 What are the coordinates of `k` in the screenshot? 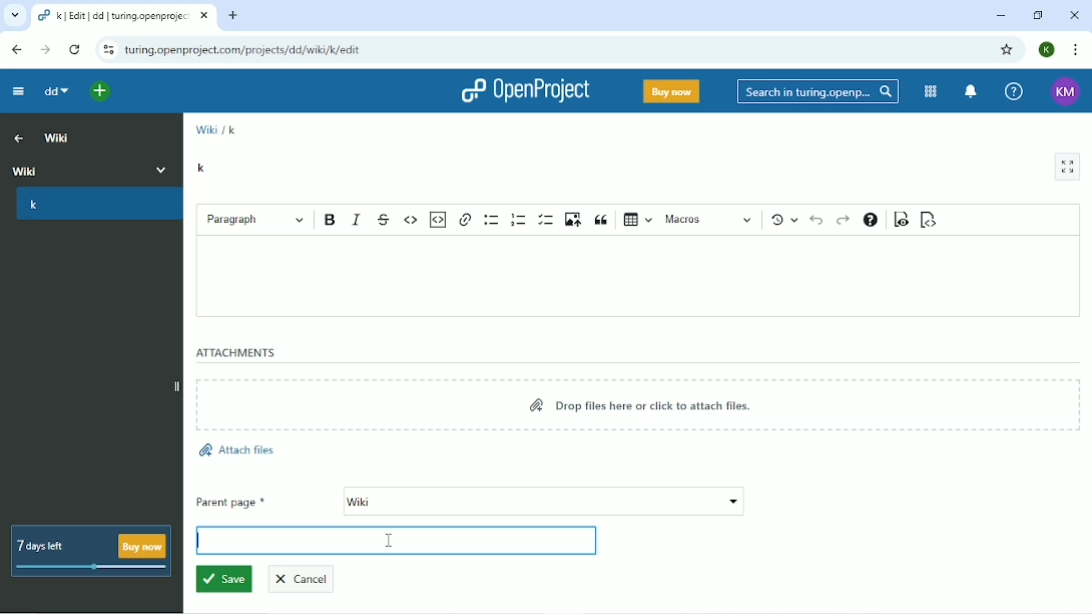 It's located at (233, 129).